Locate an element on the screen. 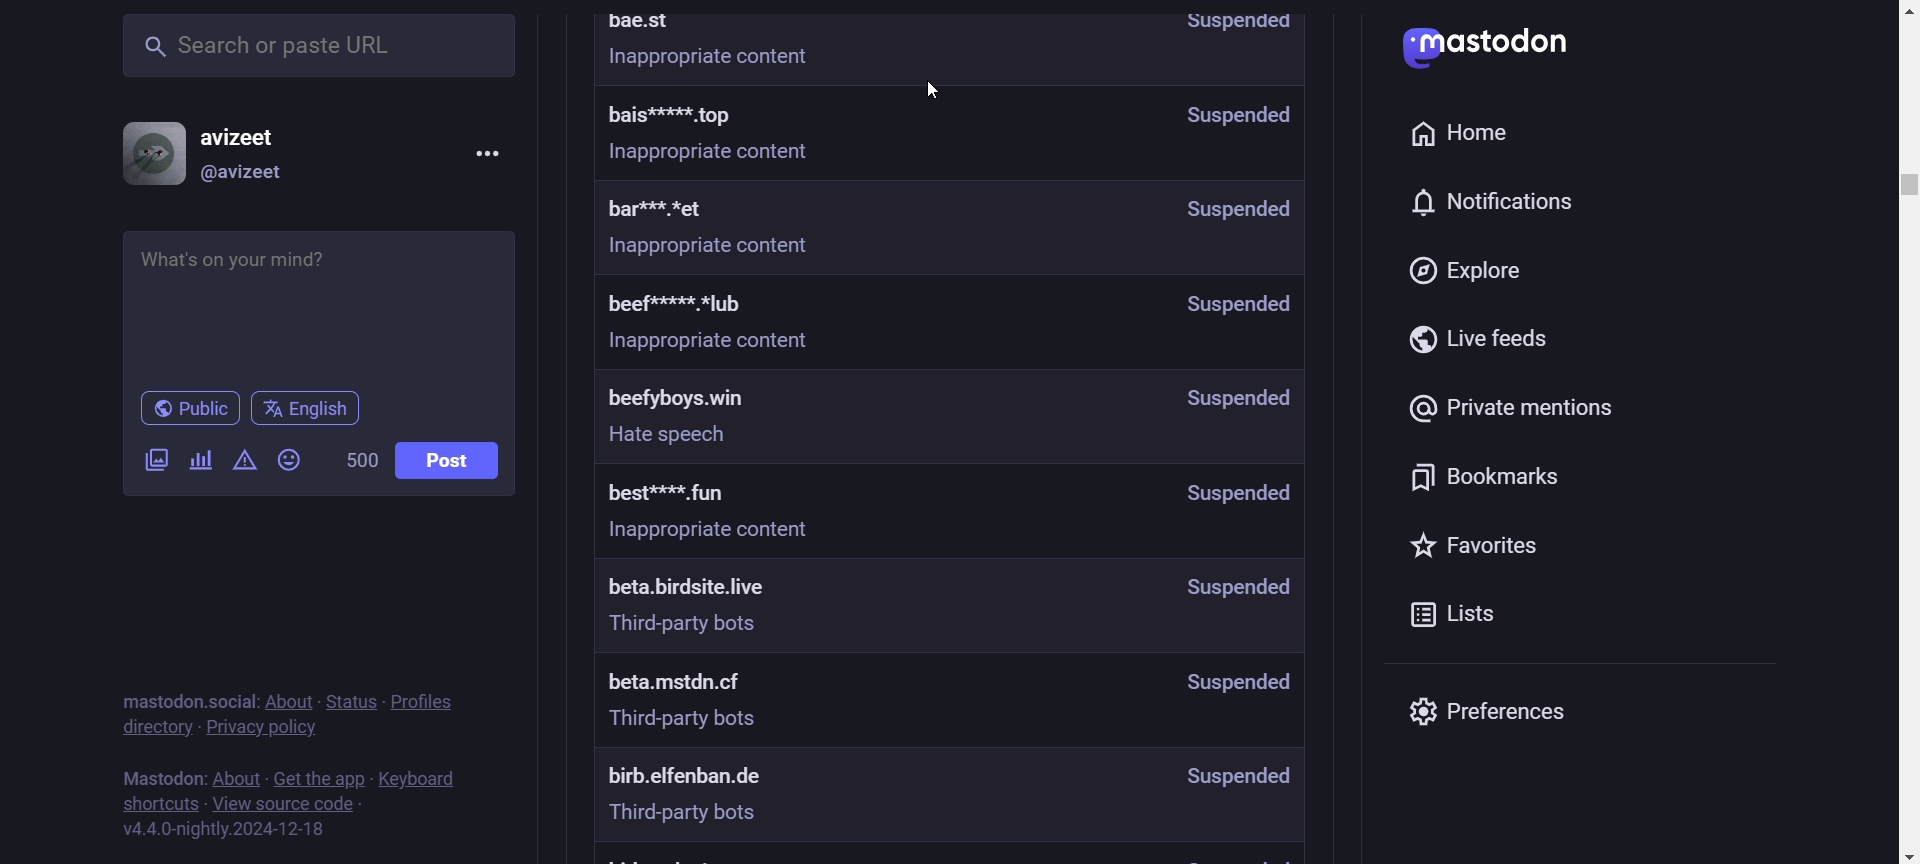 The image size is (1920, 864). Language is located at coordinates (305, 409).